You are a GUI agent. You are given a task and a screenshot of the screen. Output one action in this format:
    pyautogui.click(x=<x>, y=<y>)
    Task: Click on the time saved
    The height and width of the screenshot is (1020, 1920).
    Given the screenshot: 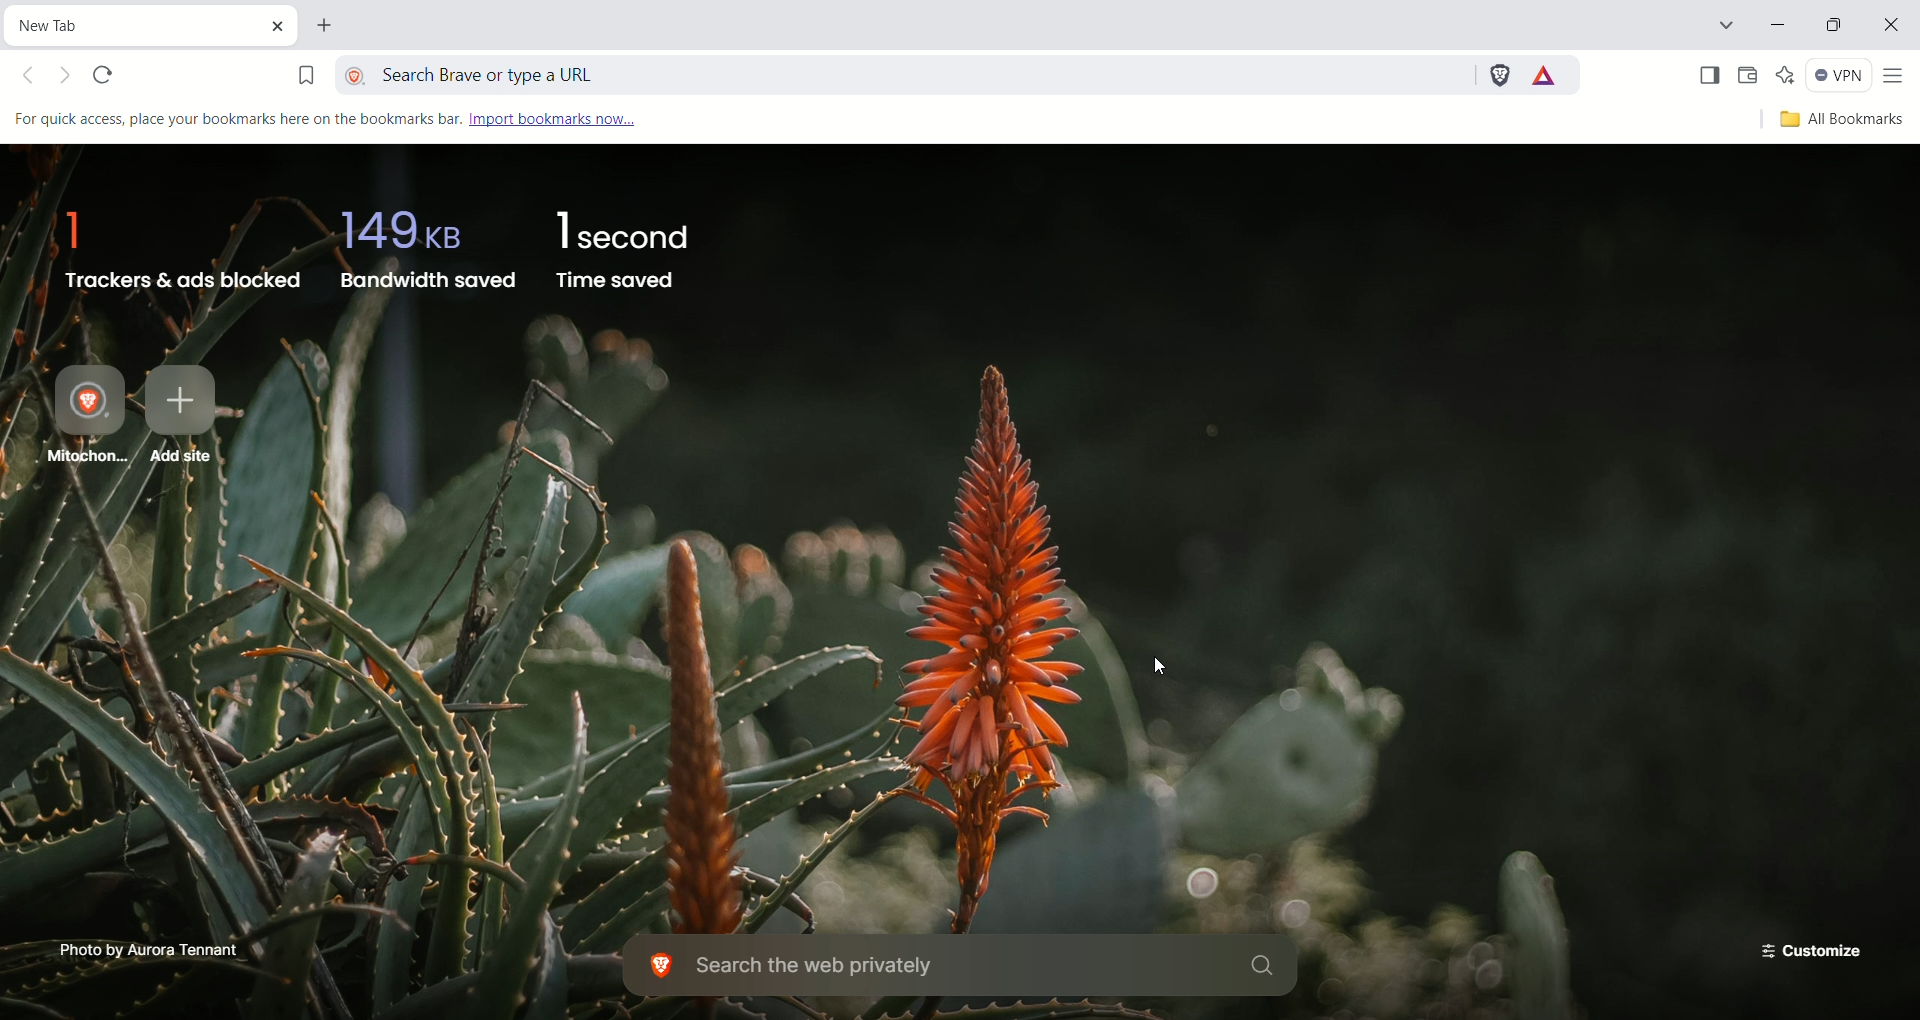 What is the action you would take?
    pyautogui.click(x=627, y=250)
    